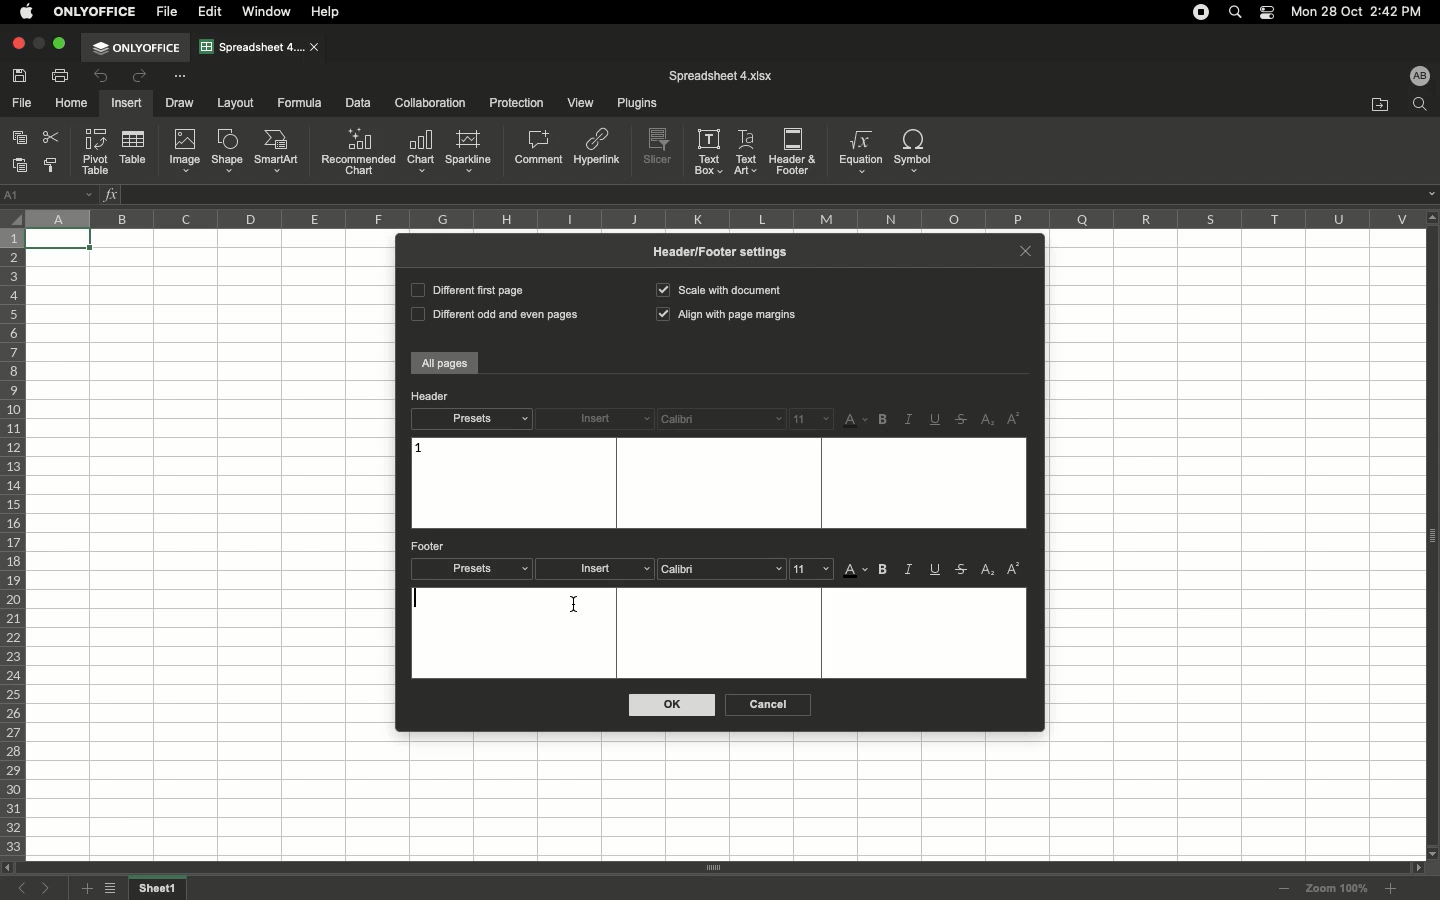 This screenshot has width=1440, height=900. What do you see at coordinates (1013, 569) in the screenshot?
I see `Superscript` at bounding box center [1013, 569].